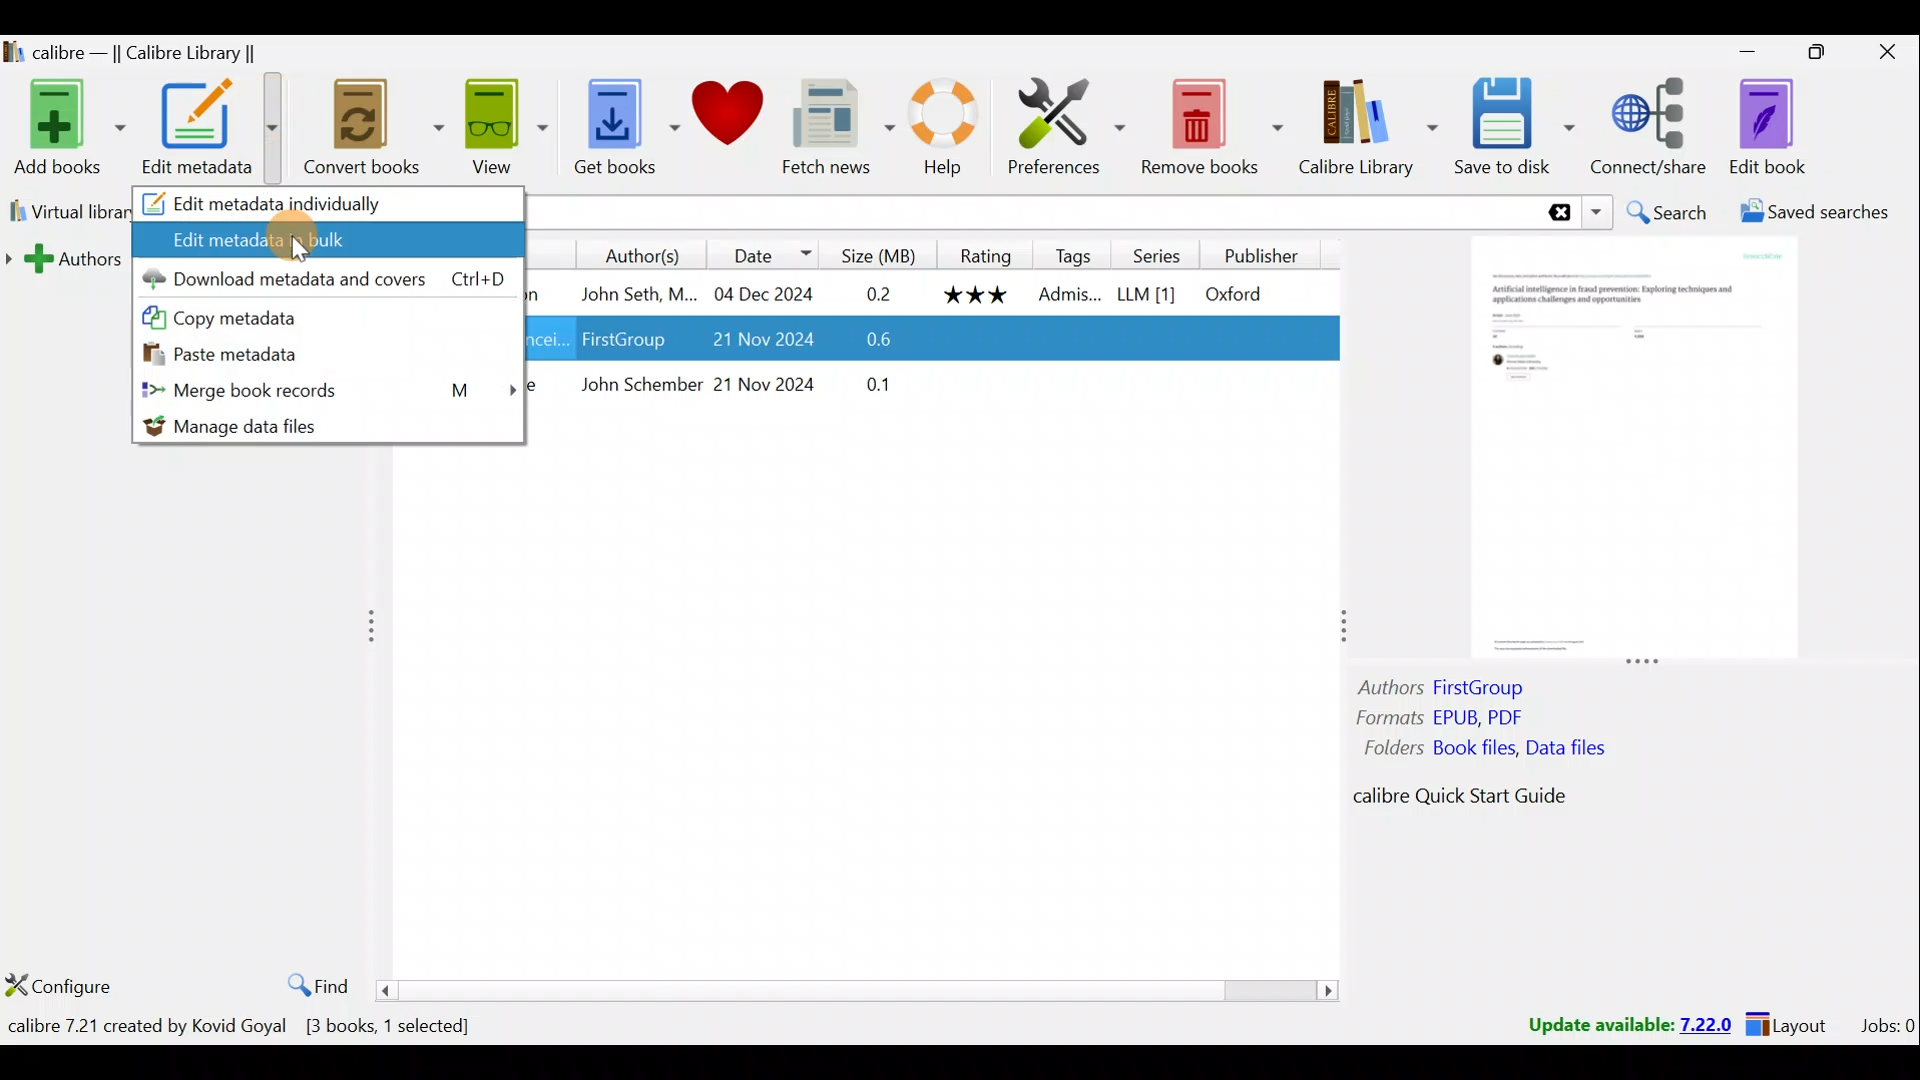 The width and height of the screenshot is (1920, 1080). Describe the element at coordinates (1627, 1026) in the screenshot. I see `Update` at that location.